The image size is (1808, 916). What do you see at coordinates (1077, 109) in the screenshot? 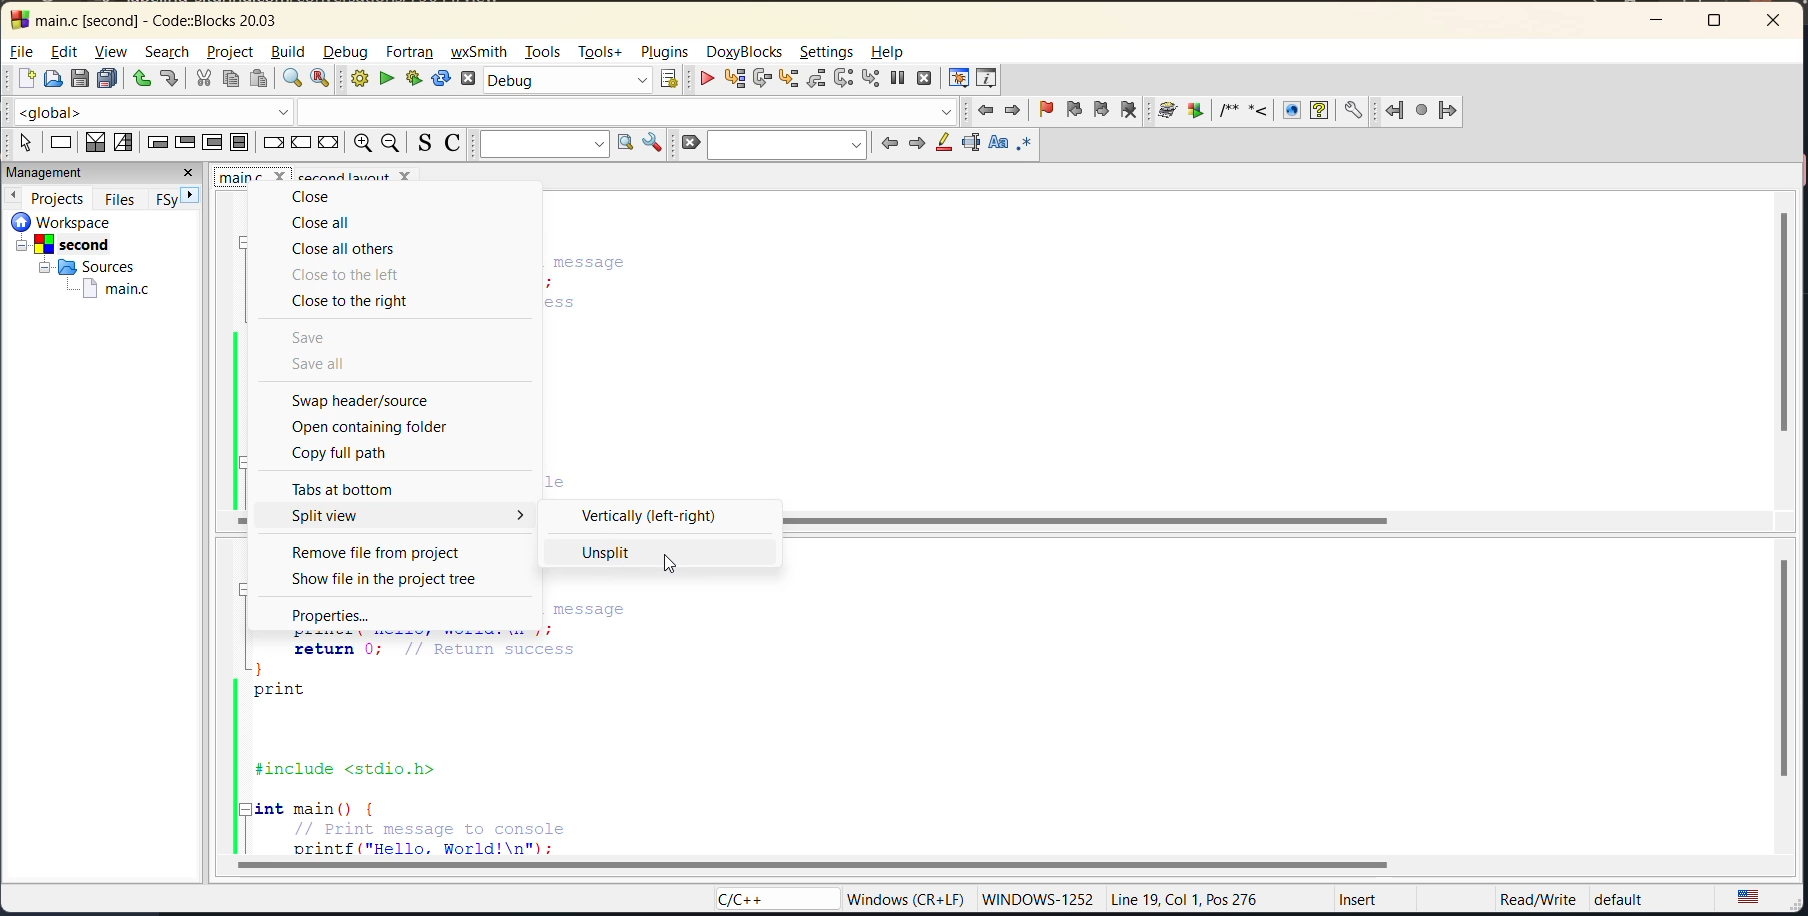
I see `previous bookmark` at bounding box center [1077, 109].